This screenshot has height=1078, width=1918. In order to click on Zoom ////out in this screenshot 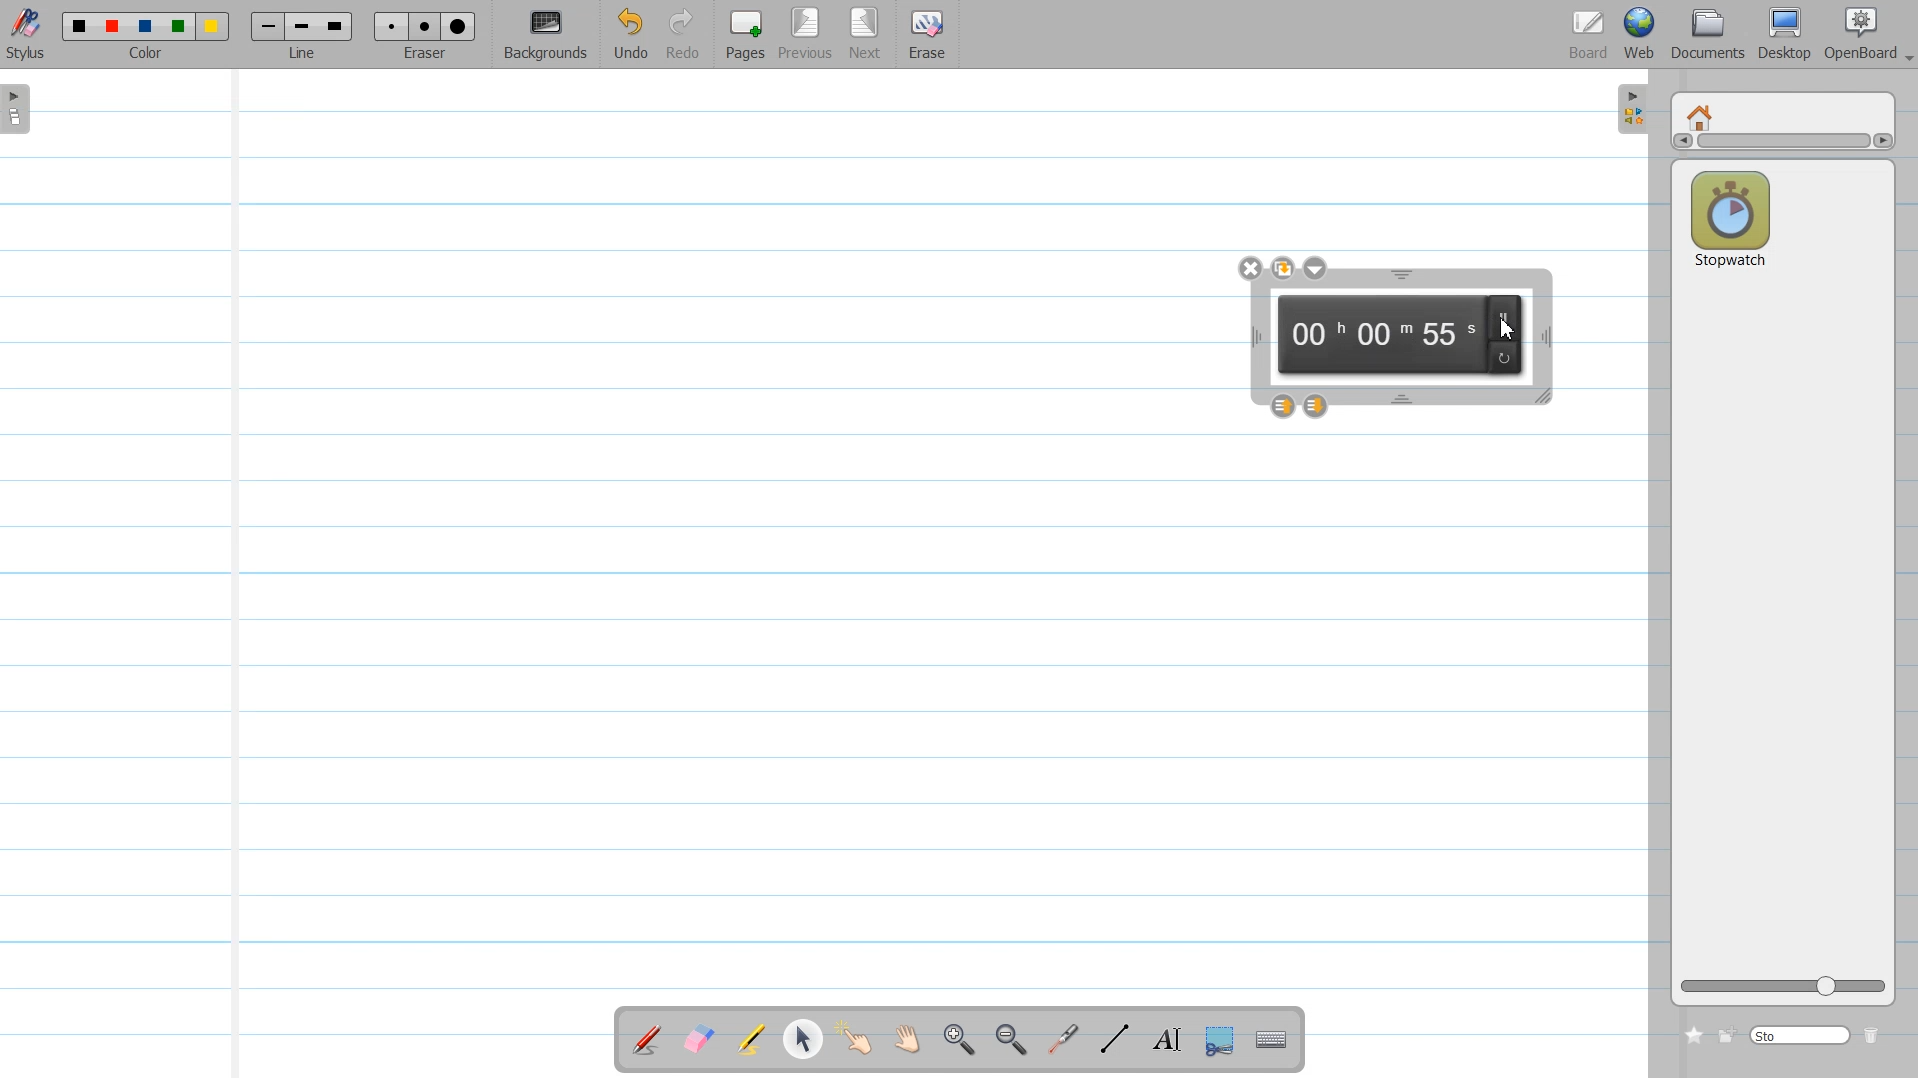, I will do `click(1013, 1039)`.